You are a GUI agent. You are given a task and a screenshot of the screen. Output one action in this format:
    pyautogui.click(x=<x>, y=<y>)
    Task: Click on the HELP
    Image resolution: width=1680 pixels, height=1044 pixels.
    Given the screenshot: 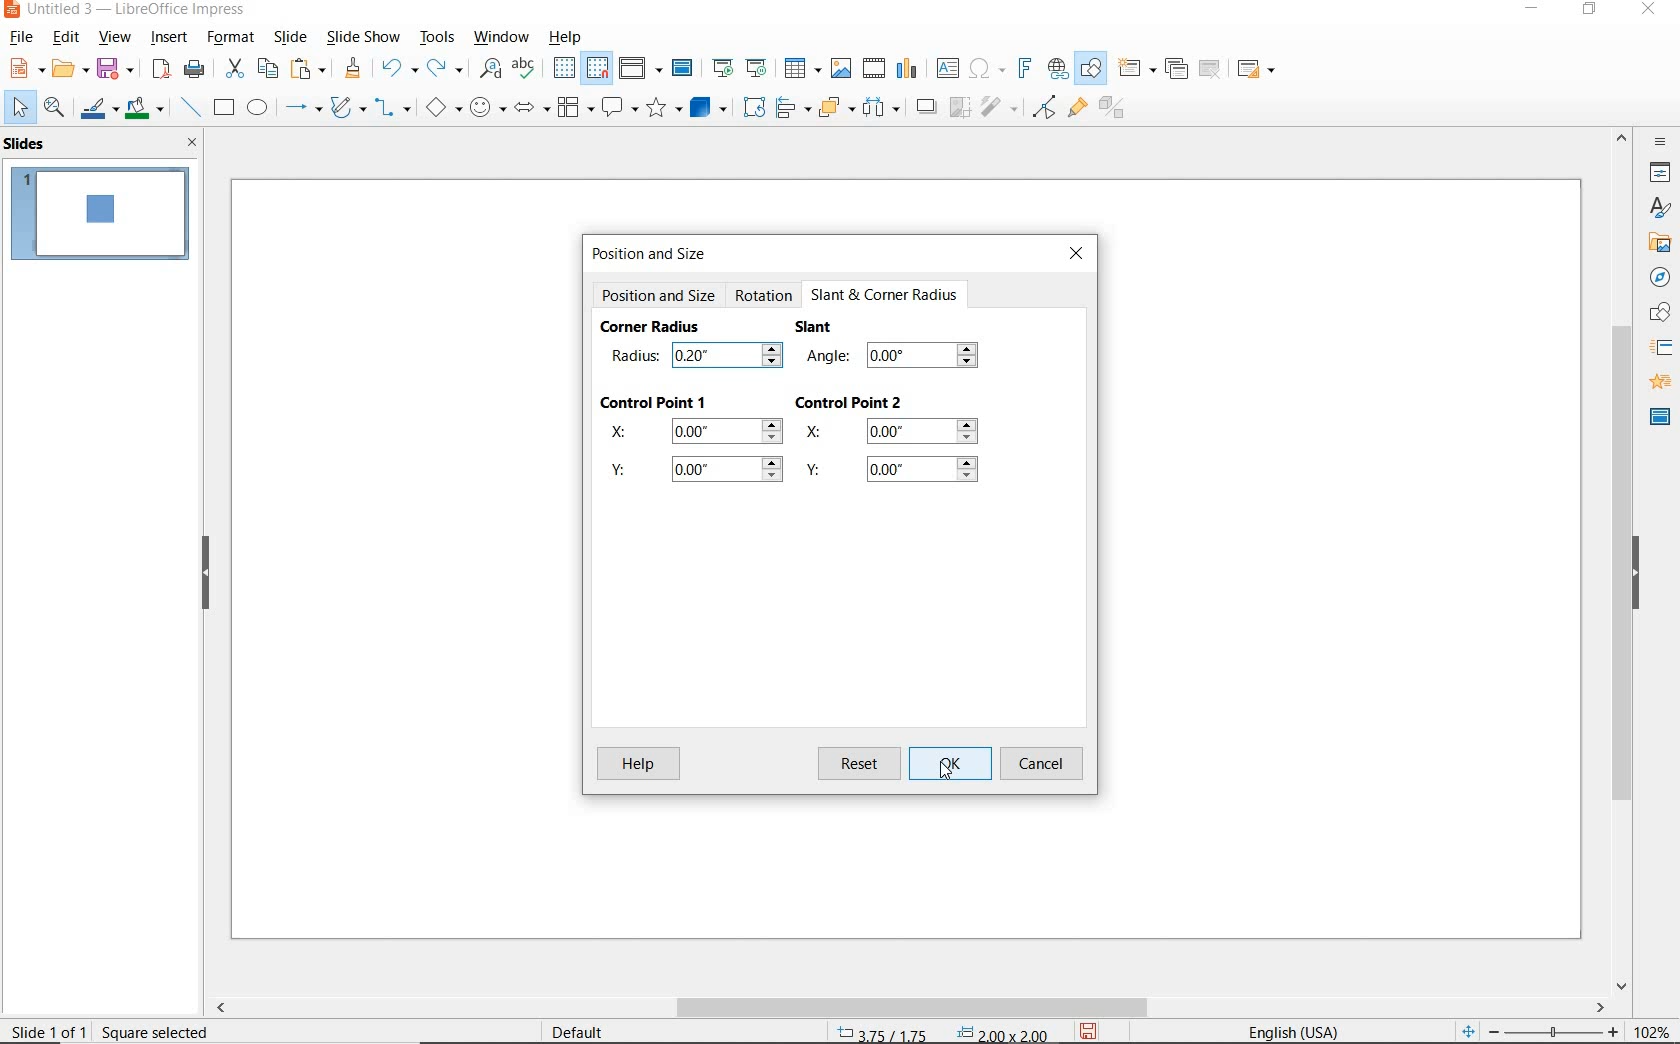 What is the action you would take?
    pyautogui.click(x=639, y=764)
    